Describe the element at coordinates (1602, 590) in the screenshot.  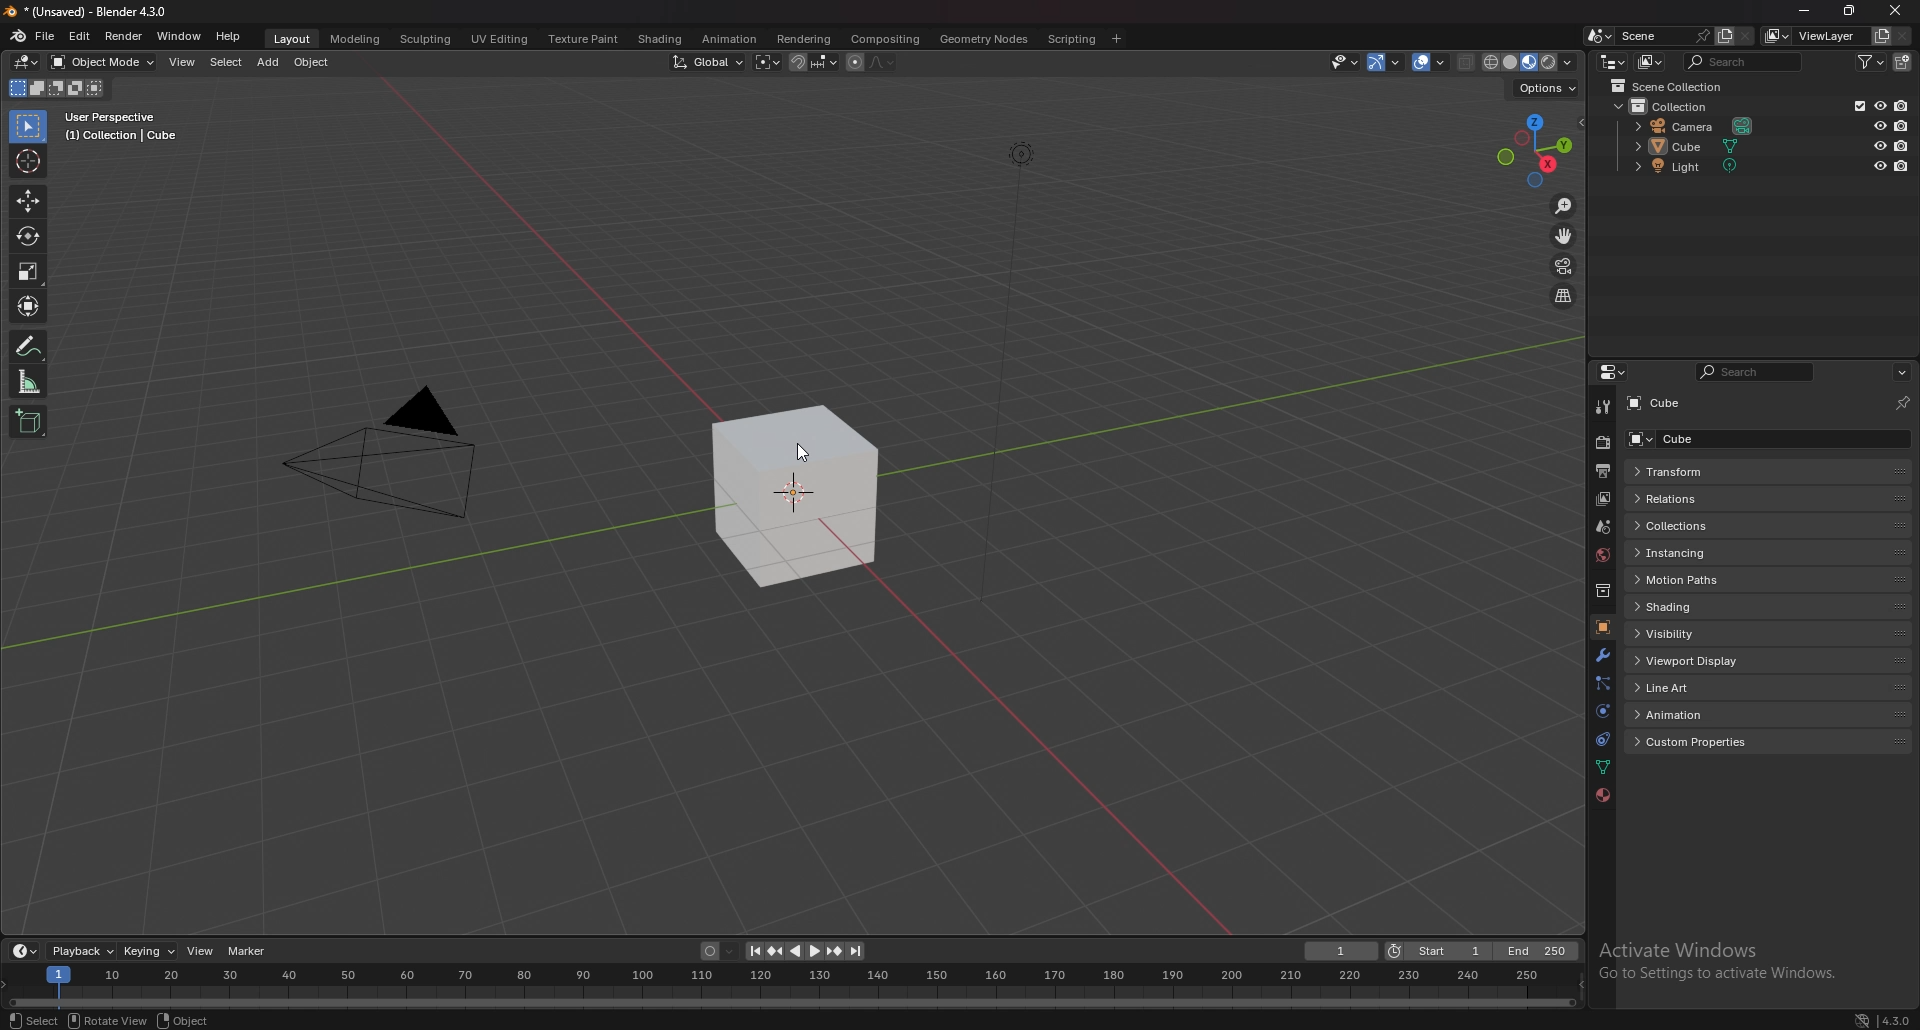
I see `collection` at that location.